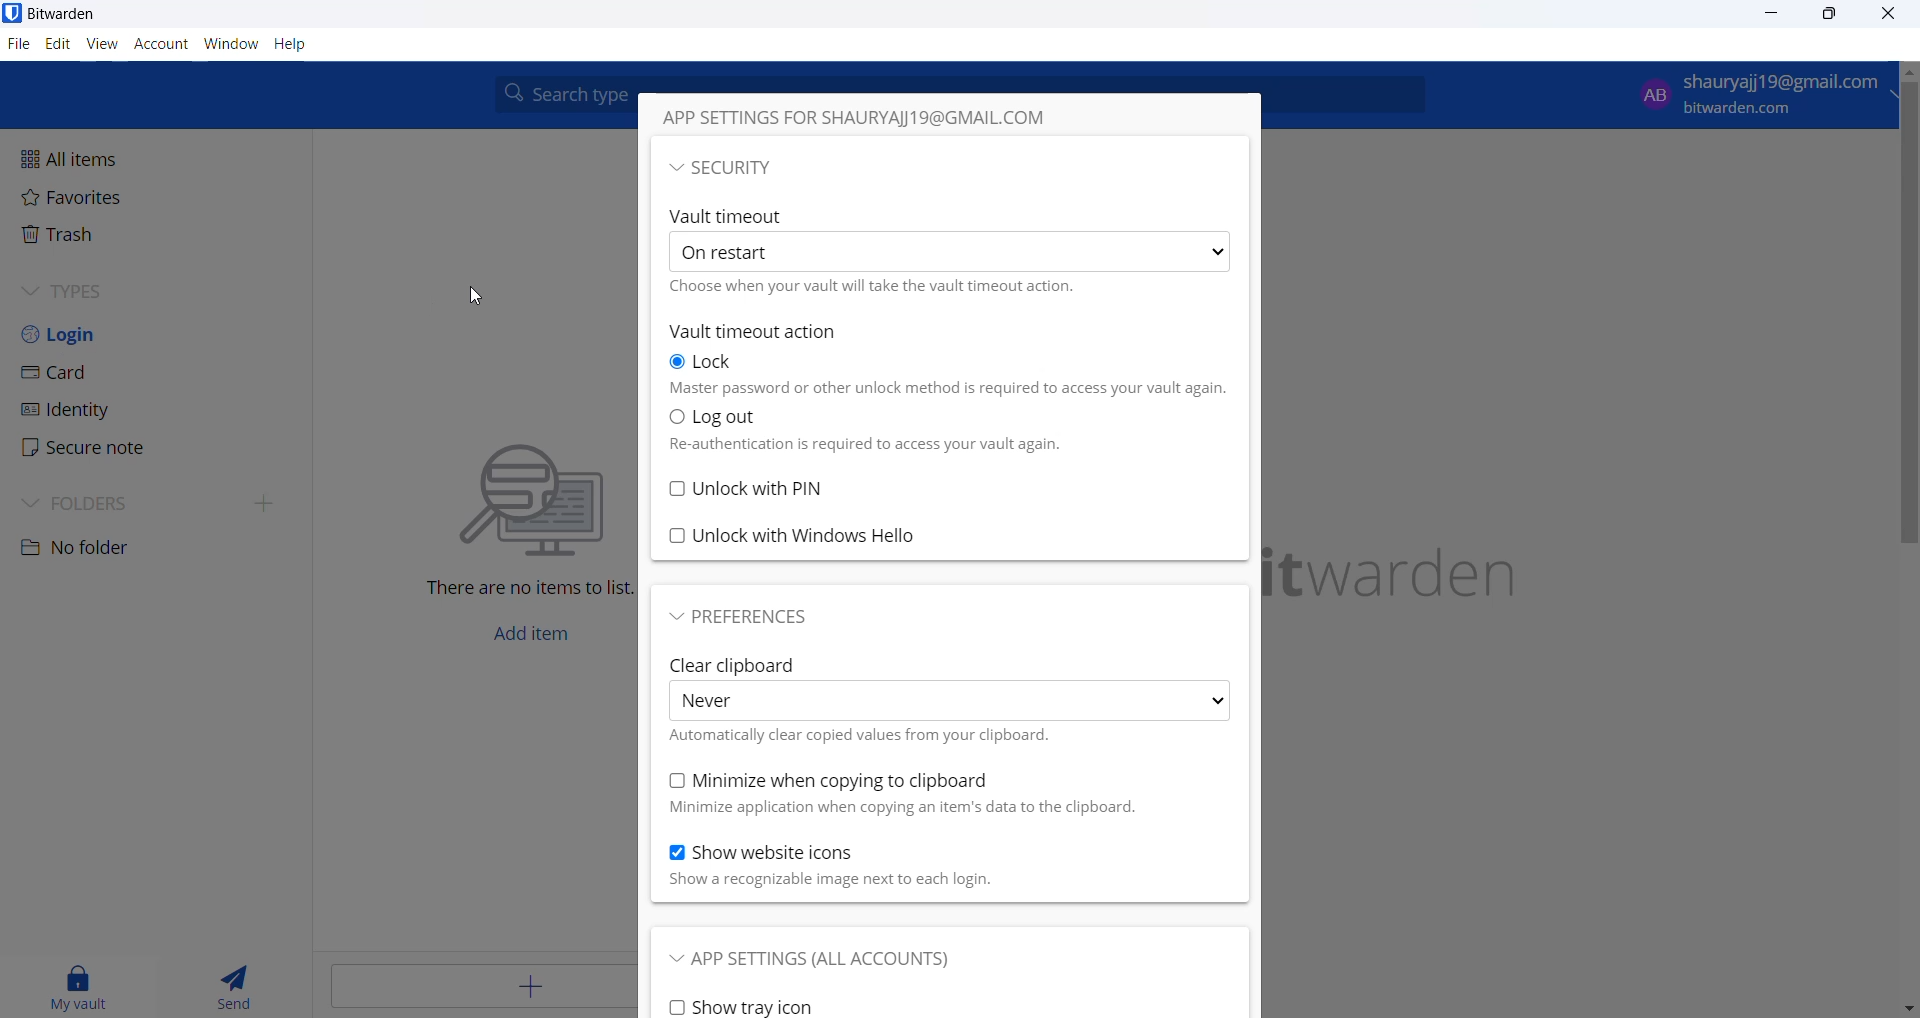 This screenshot has height=1018, width=1920. What do you see at coordinates (188, 159) in the screenshot?
I see `All item` at bounding box center [188, 159].